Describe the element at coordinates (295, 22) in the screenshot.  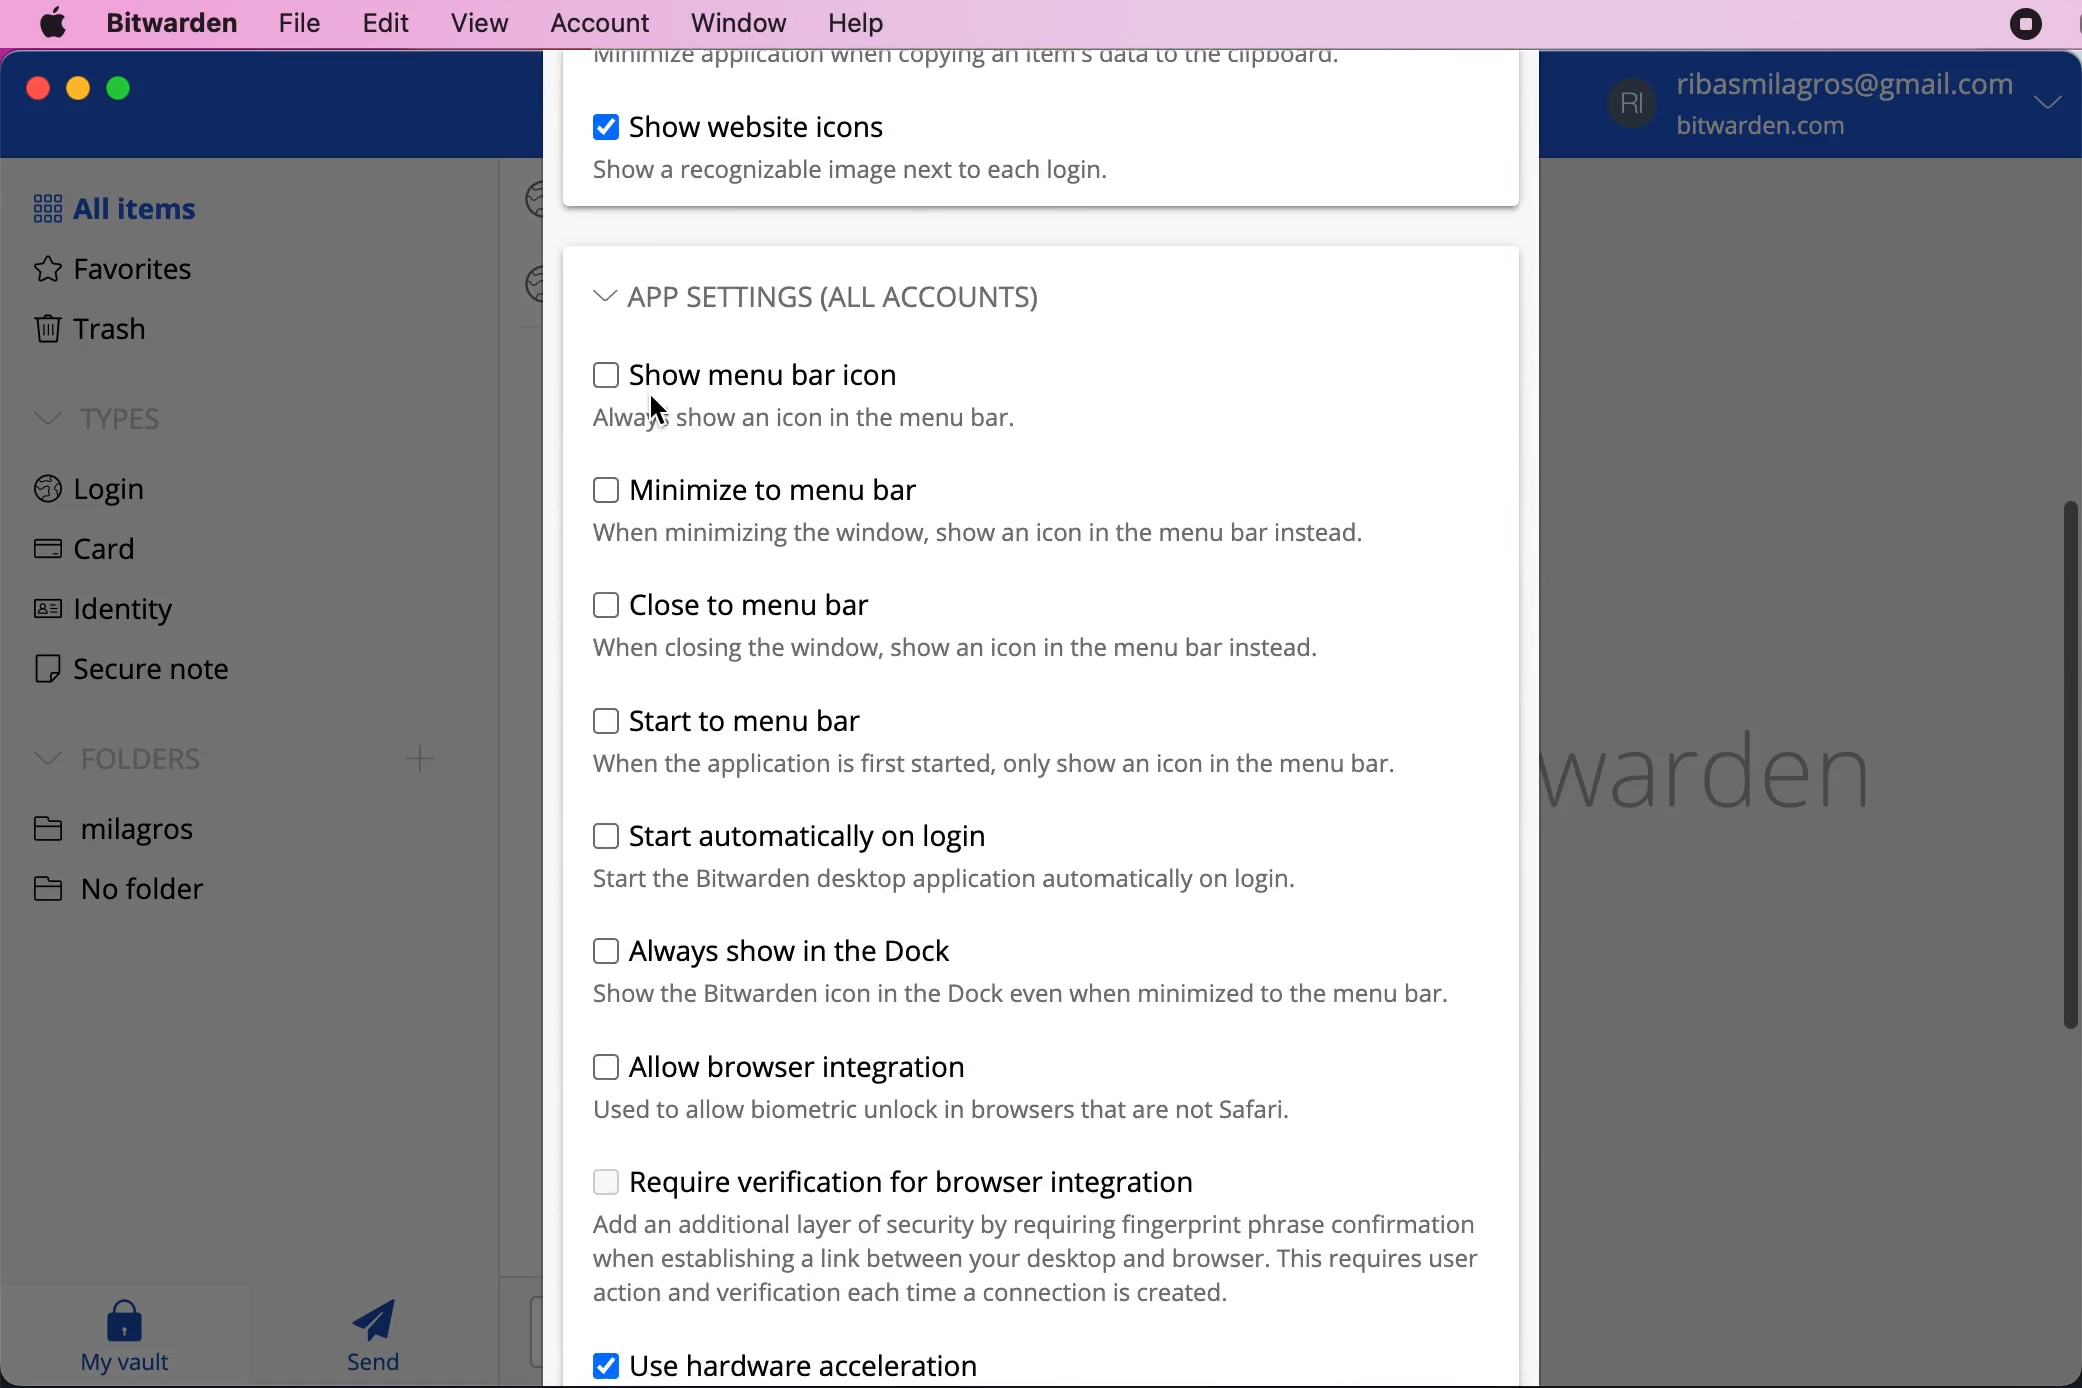
I see `file` at that location.